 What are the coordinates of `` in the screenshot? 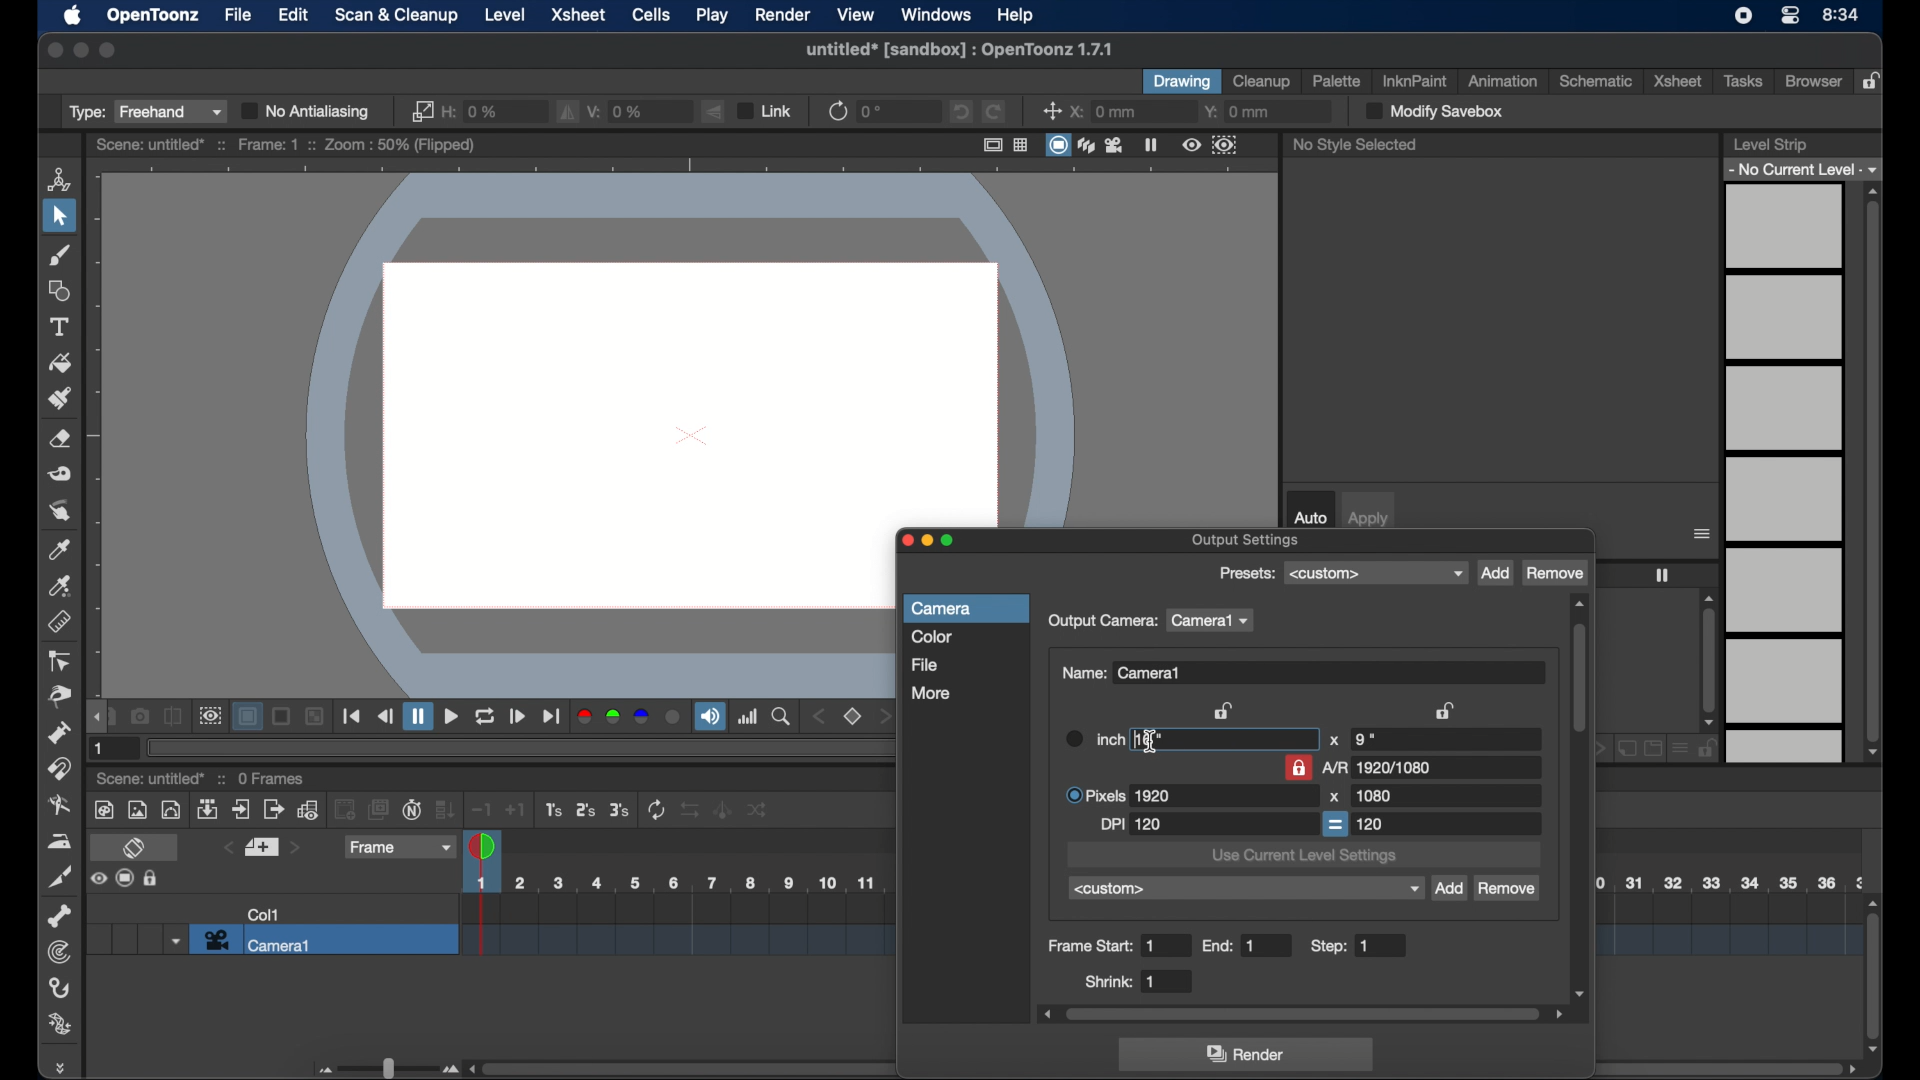 It's located at (283, 717).